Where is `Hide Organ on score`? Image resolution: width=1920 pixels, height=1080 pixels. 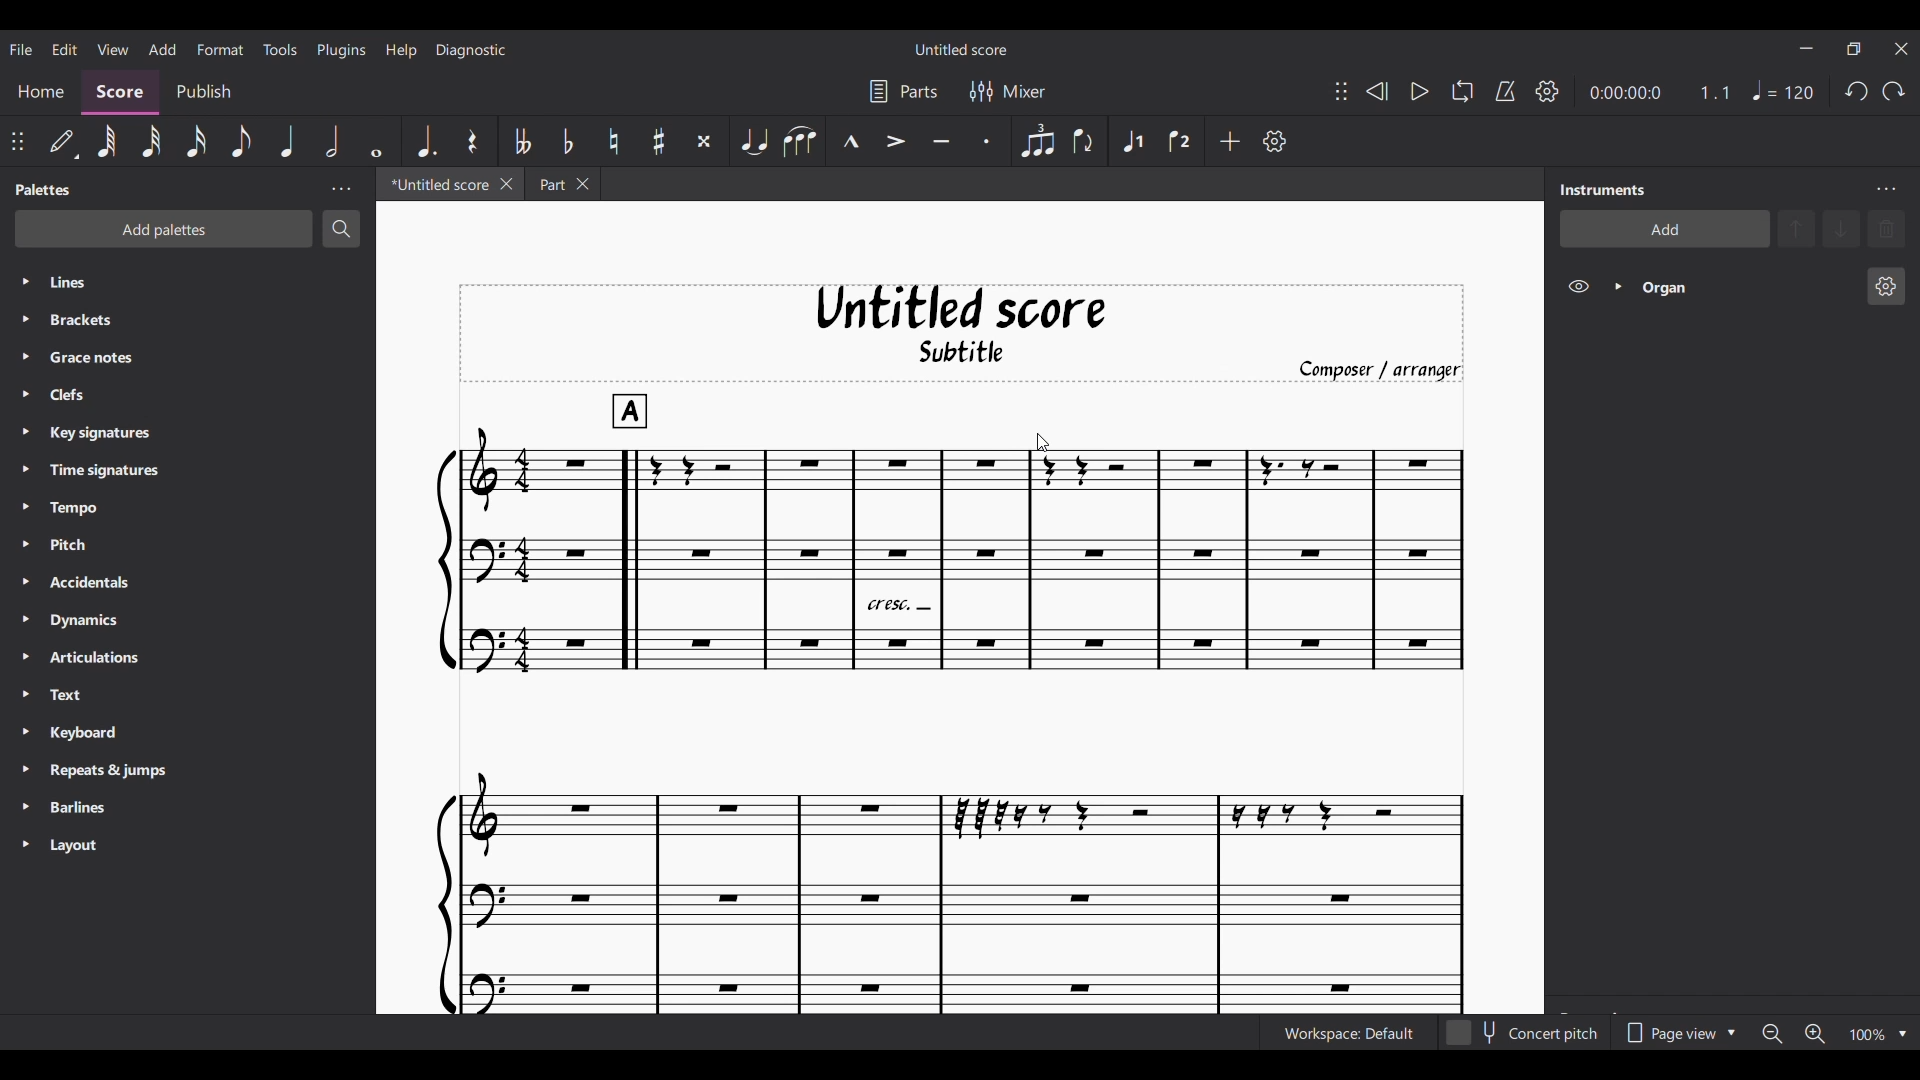 Hide Organ on score is located at coordinates (1578, 286).